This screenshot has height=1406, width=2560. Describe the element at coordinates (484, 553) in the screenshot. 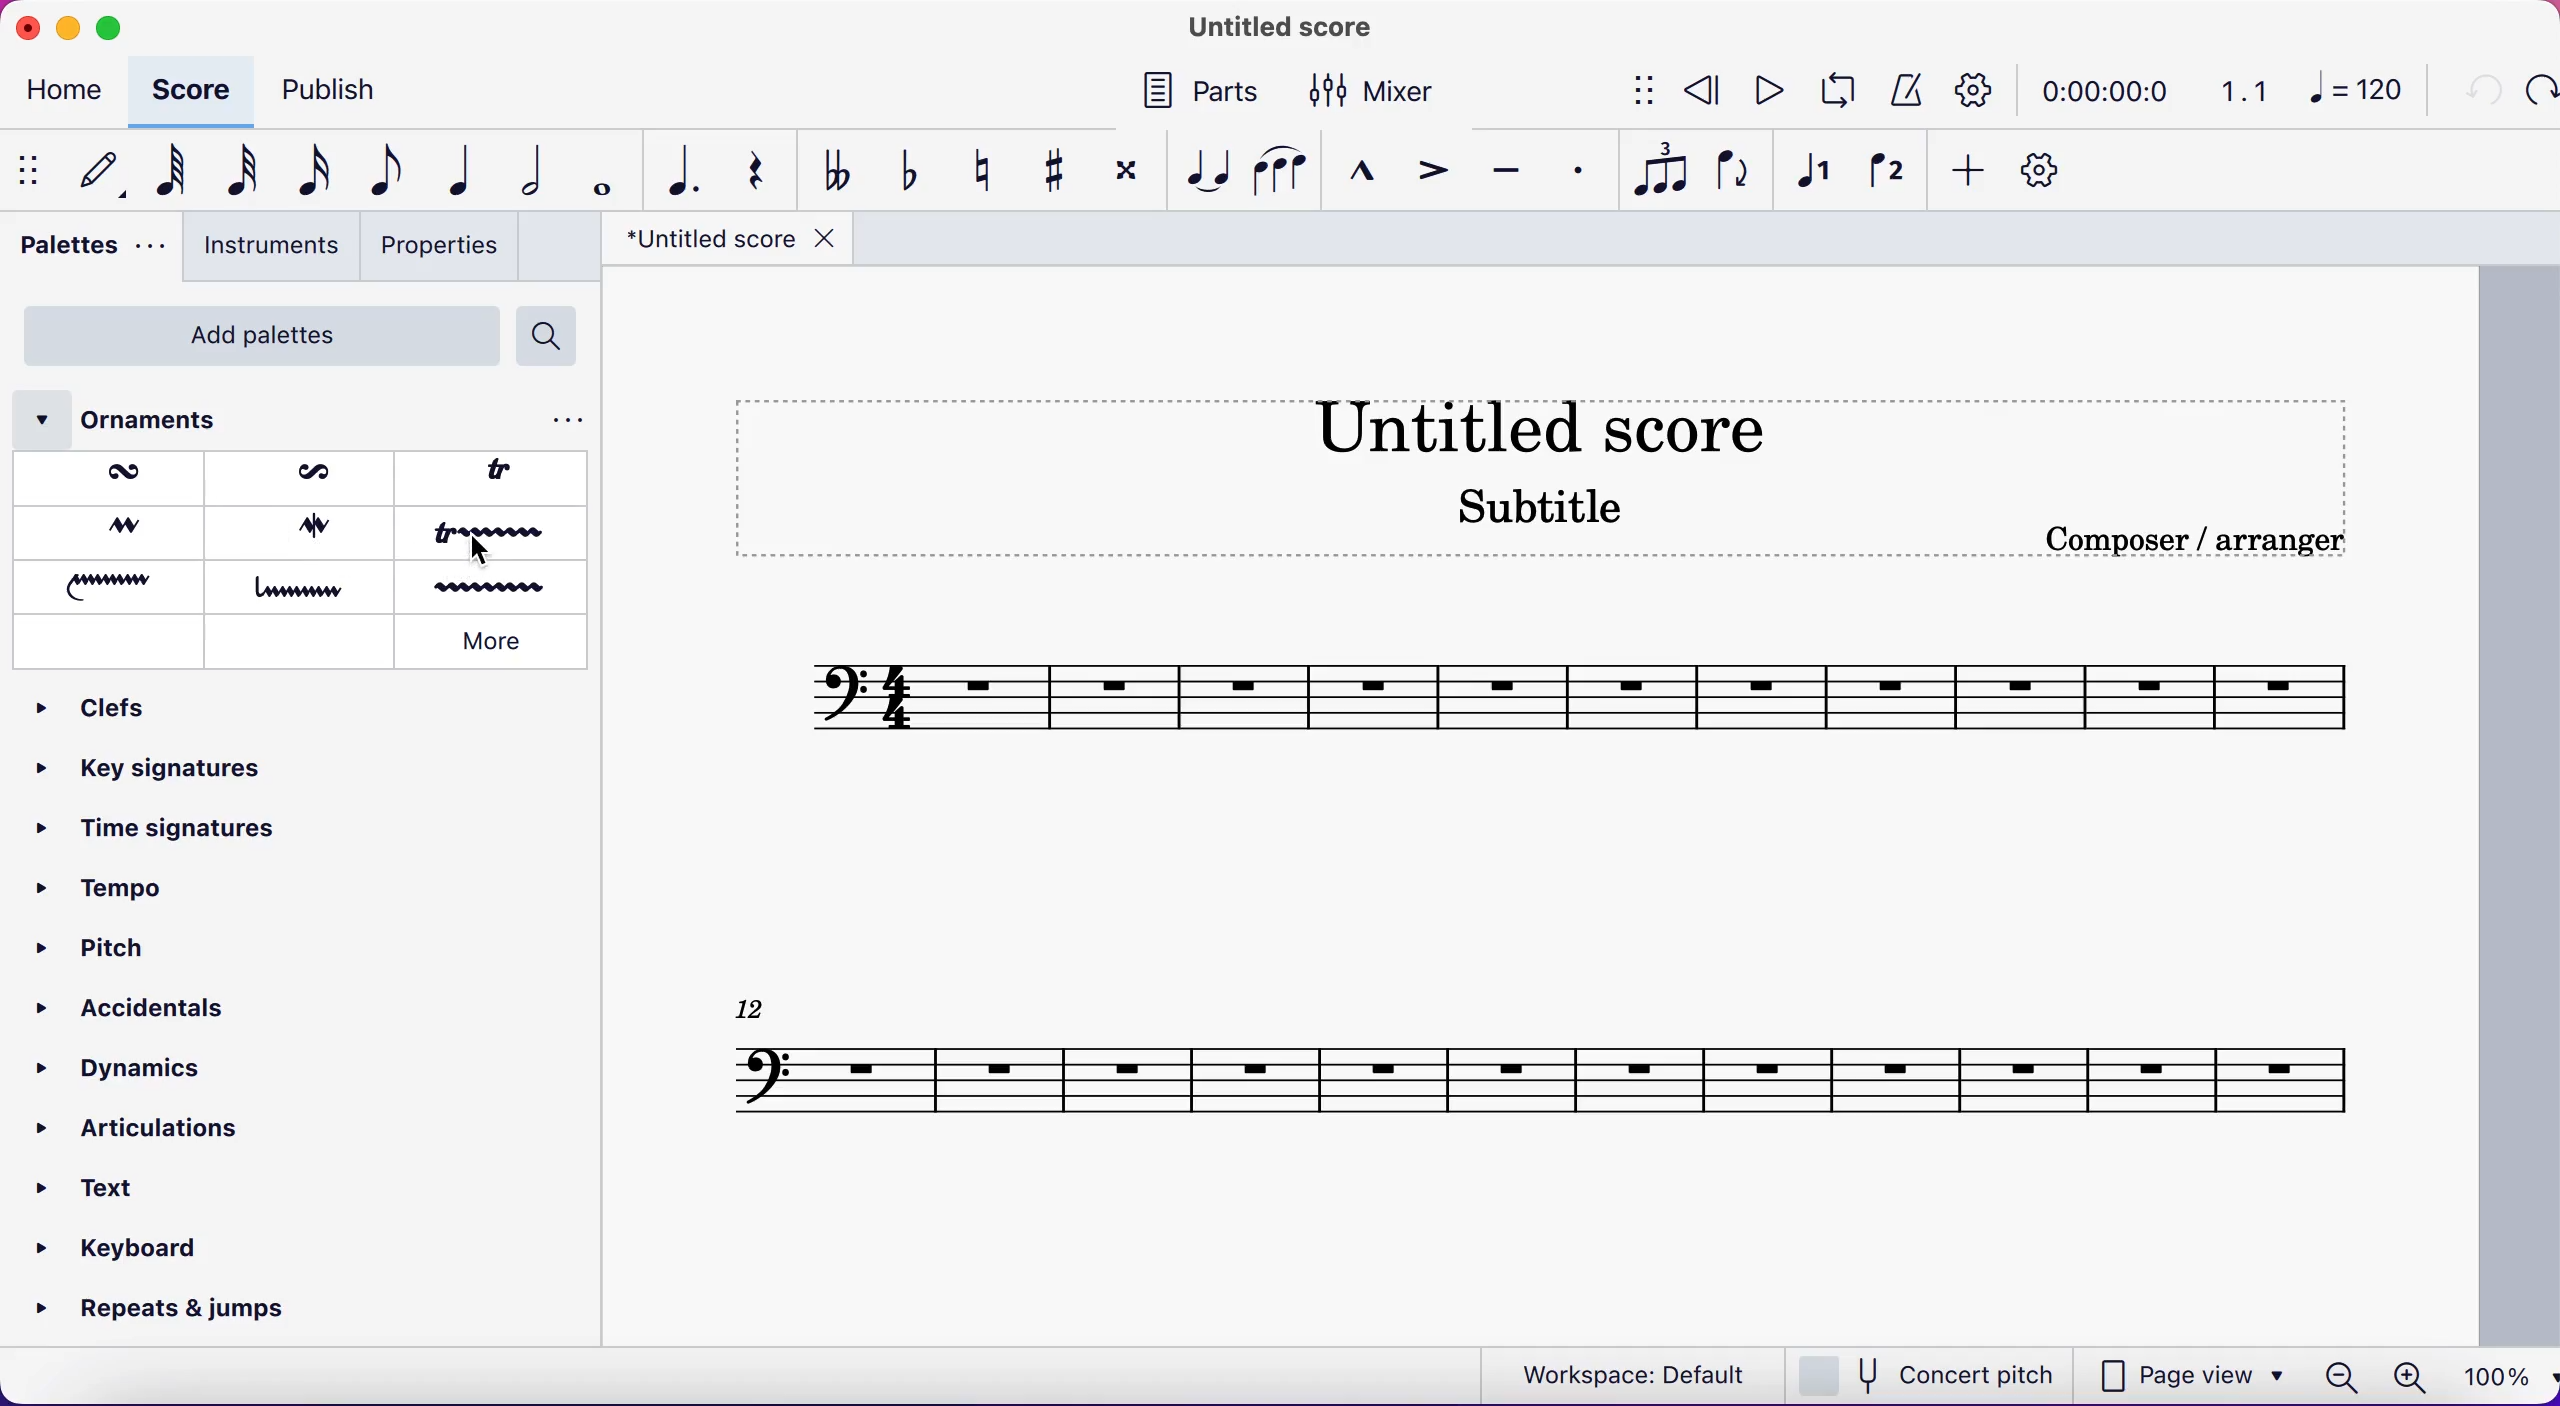

I see `cursor` at that location.